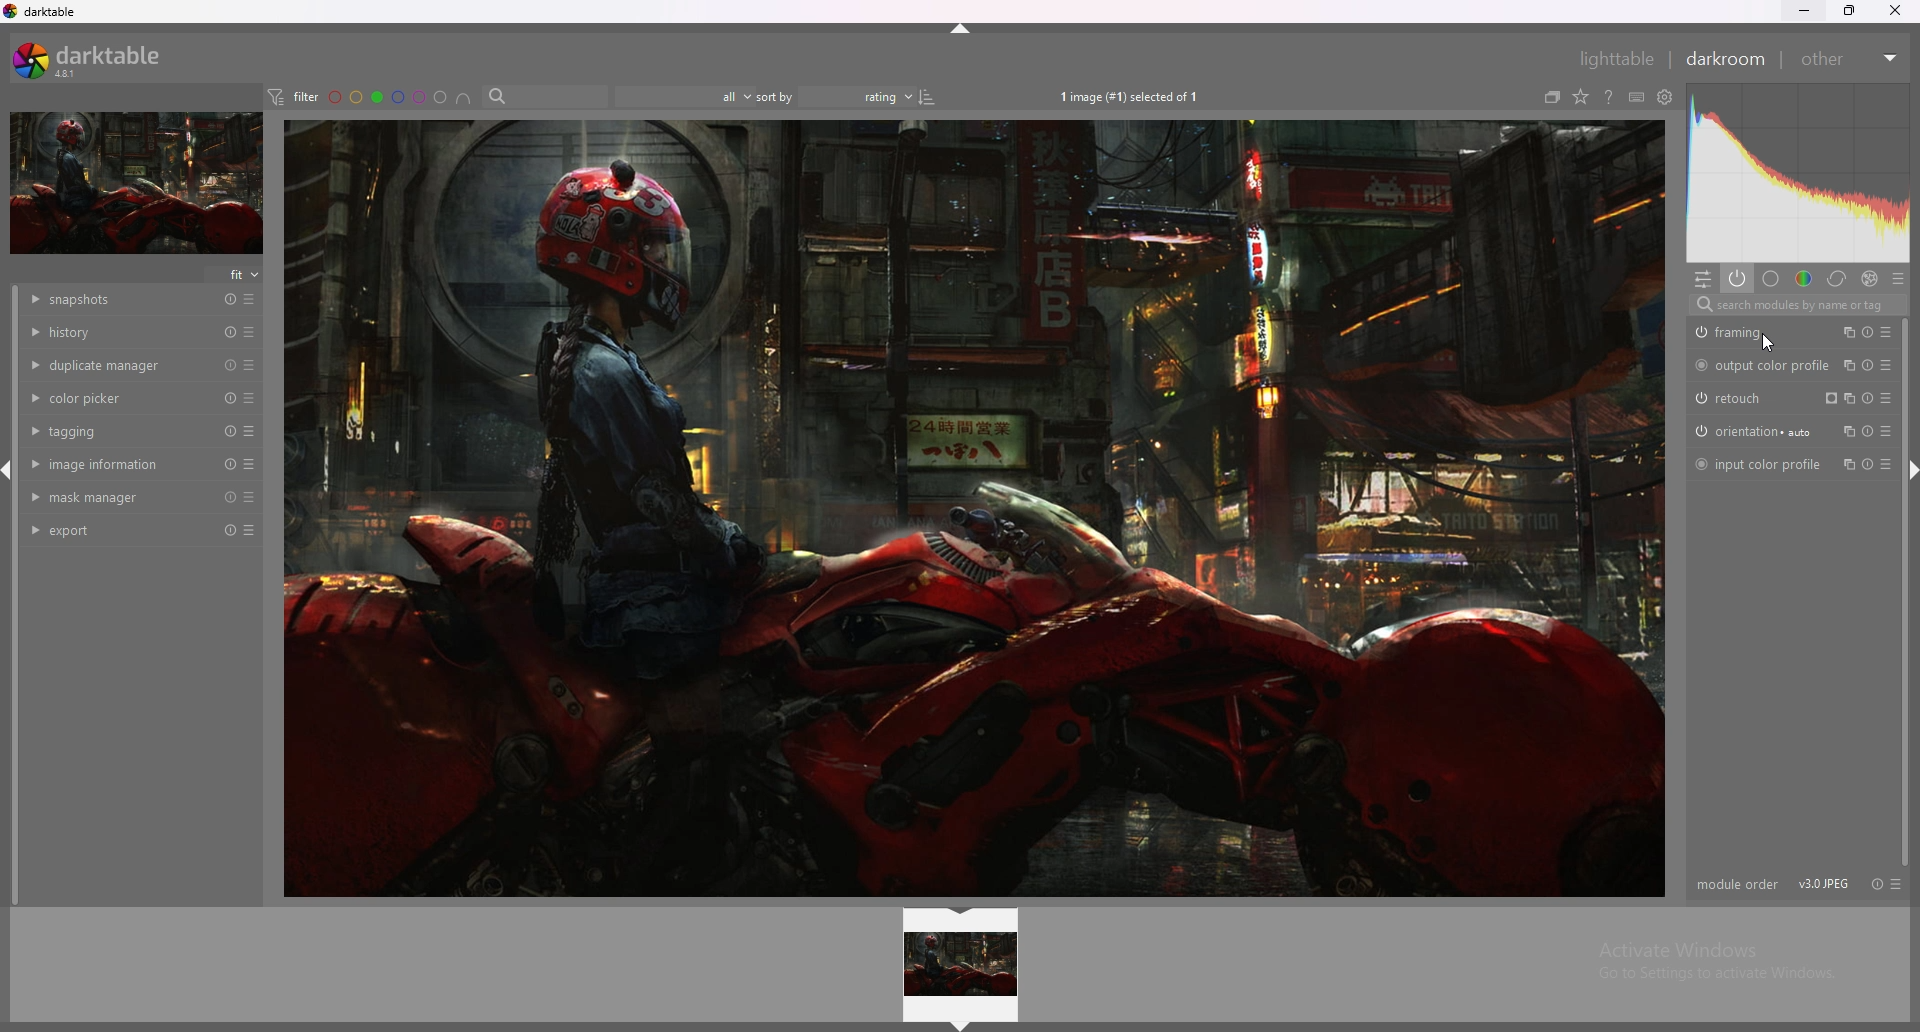 The width and height of the screenshot is (1920, 1032). I want to click on multiple instances action, so click(1850, 464).